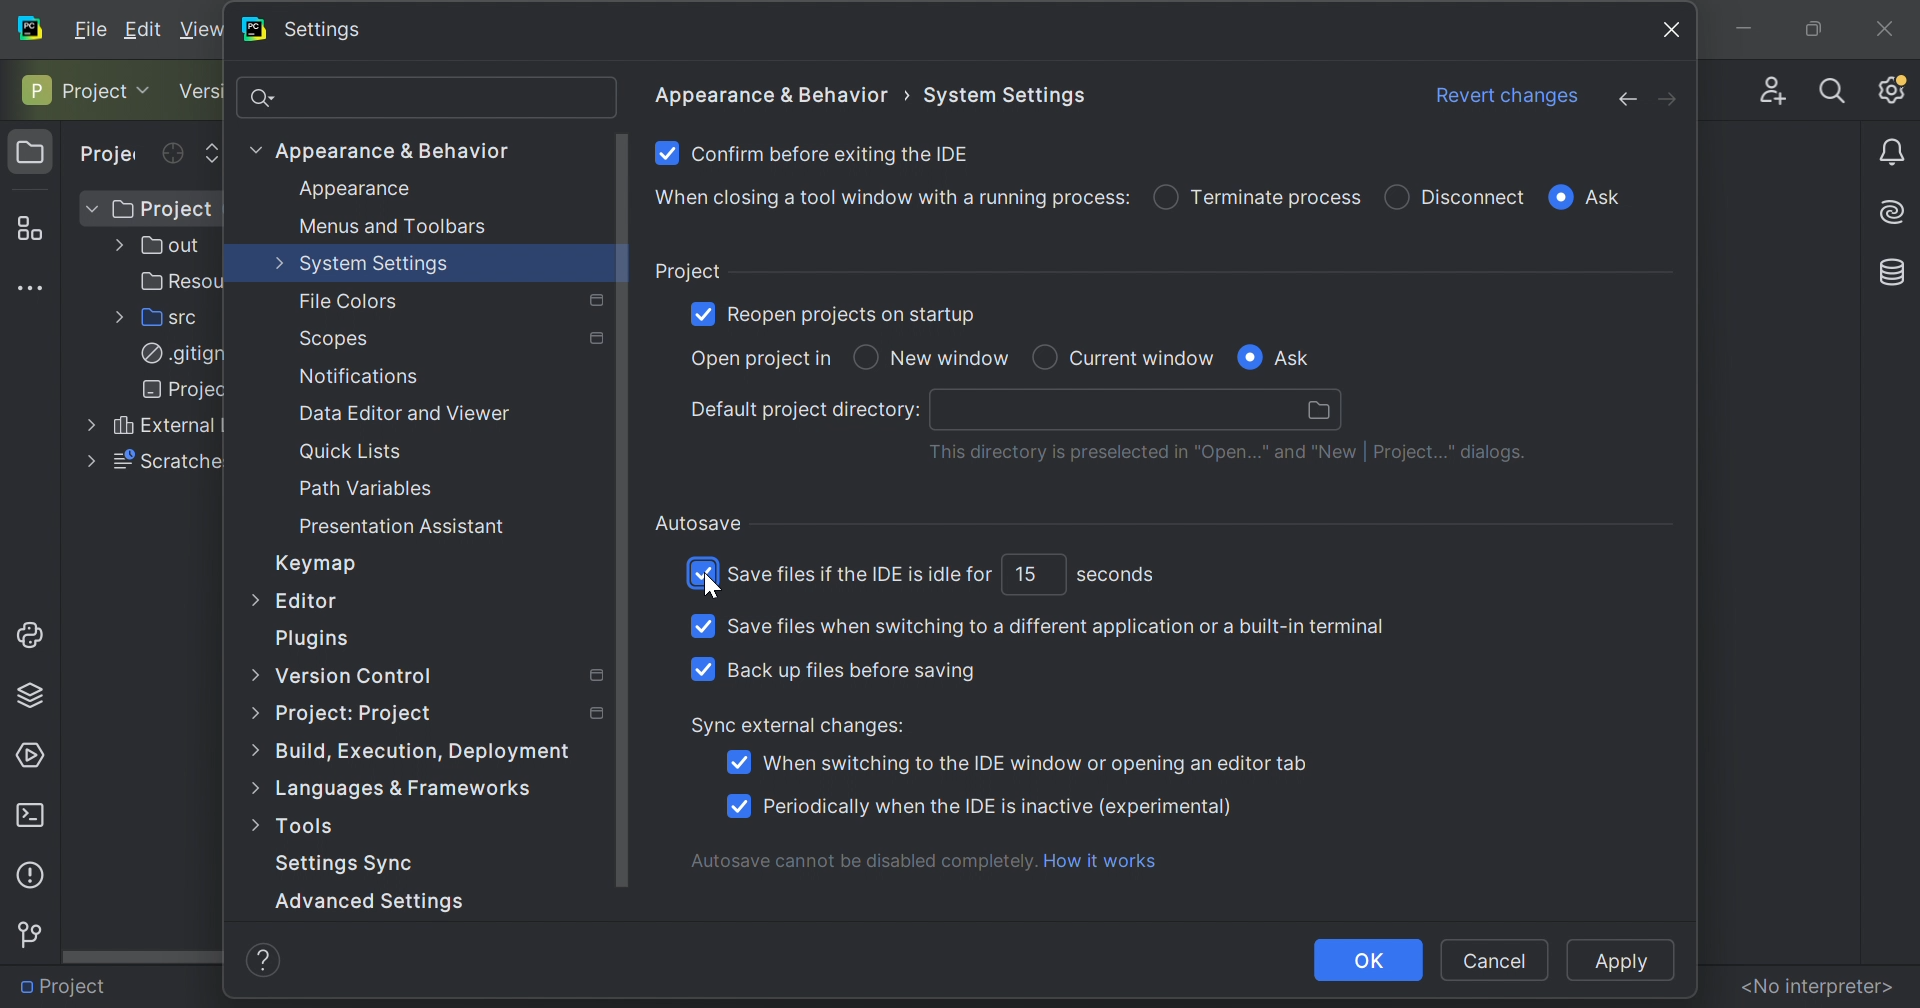 The height and width of the screenshot is (1008, 1920). Describe the element at coordinates (111, 155) in the screenshot. I see `Project` at that location.